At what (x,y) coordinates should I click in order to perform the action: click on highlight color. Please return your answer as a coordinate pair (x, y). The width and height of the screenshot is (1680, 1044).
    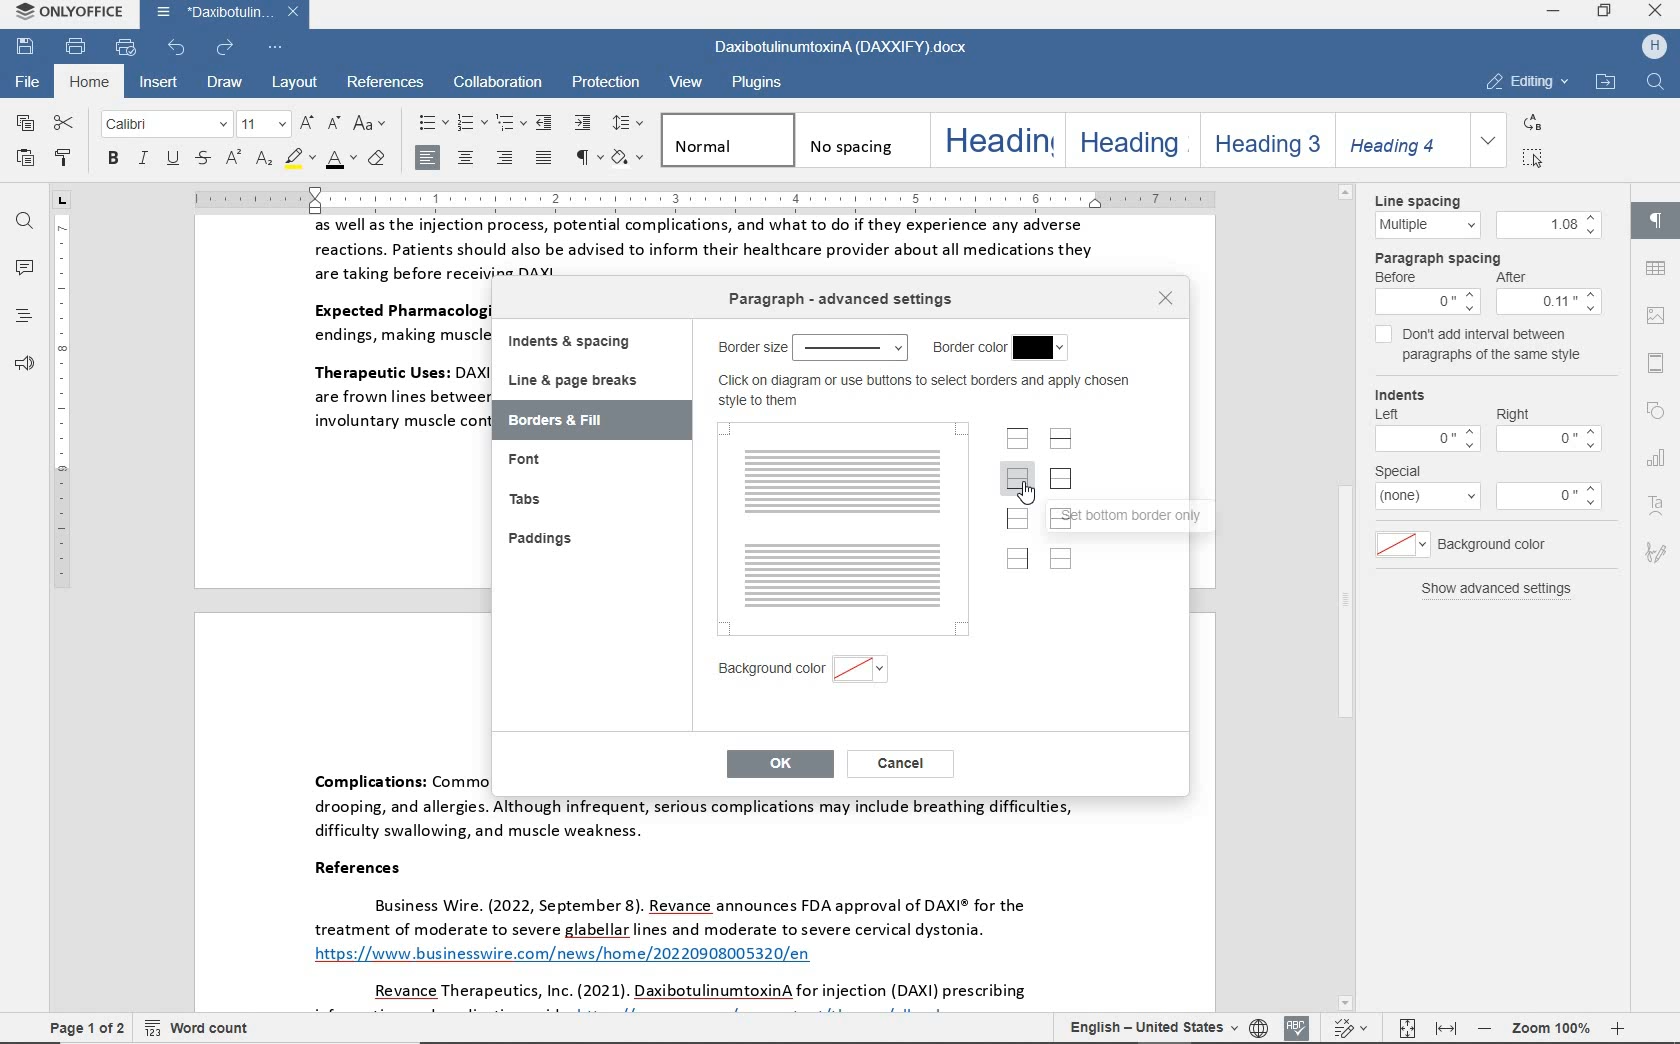
    Looking at the image, I should click on (301, 160).